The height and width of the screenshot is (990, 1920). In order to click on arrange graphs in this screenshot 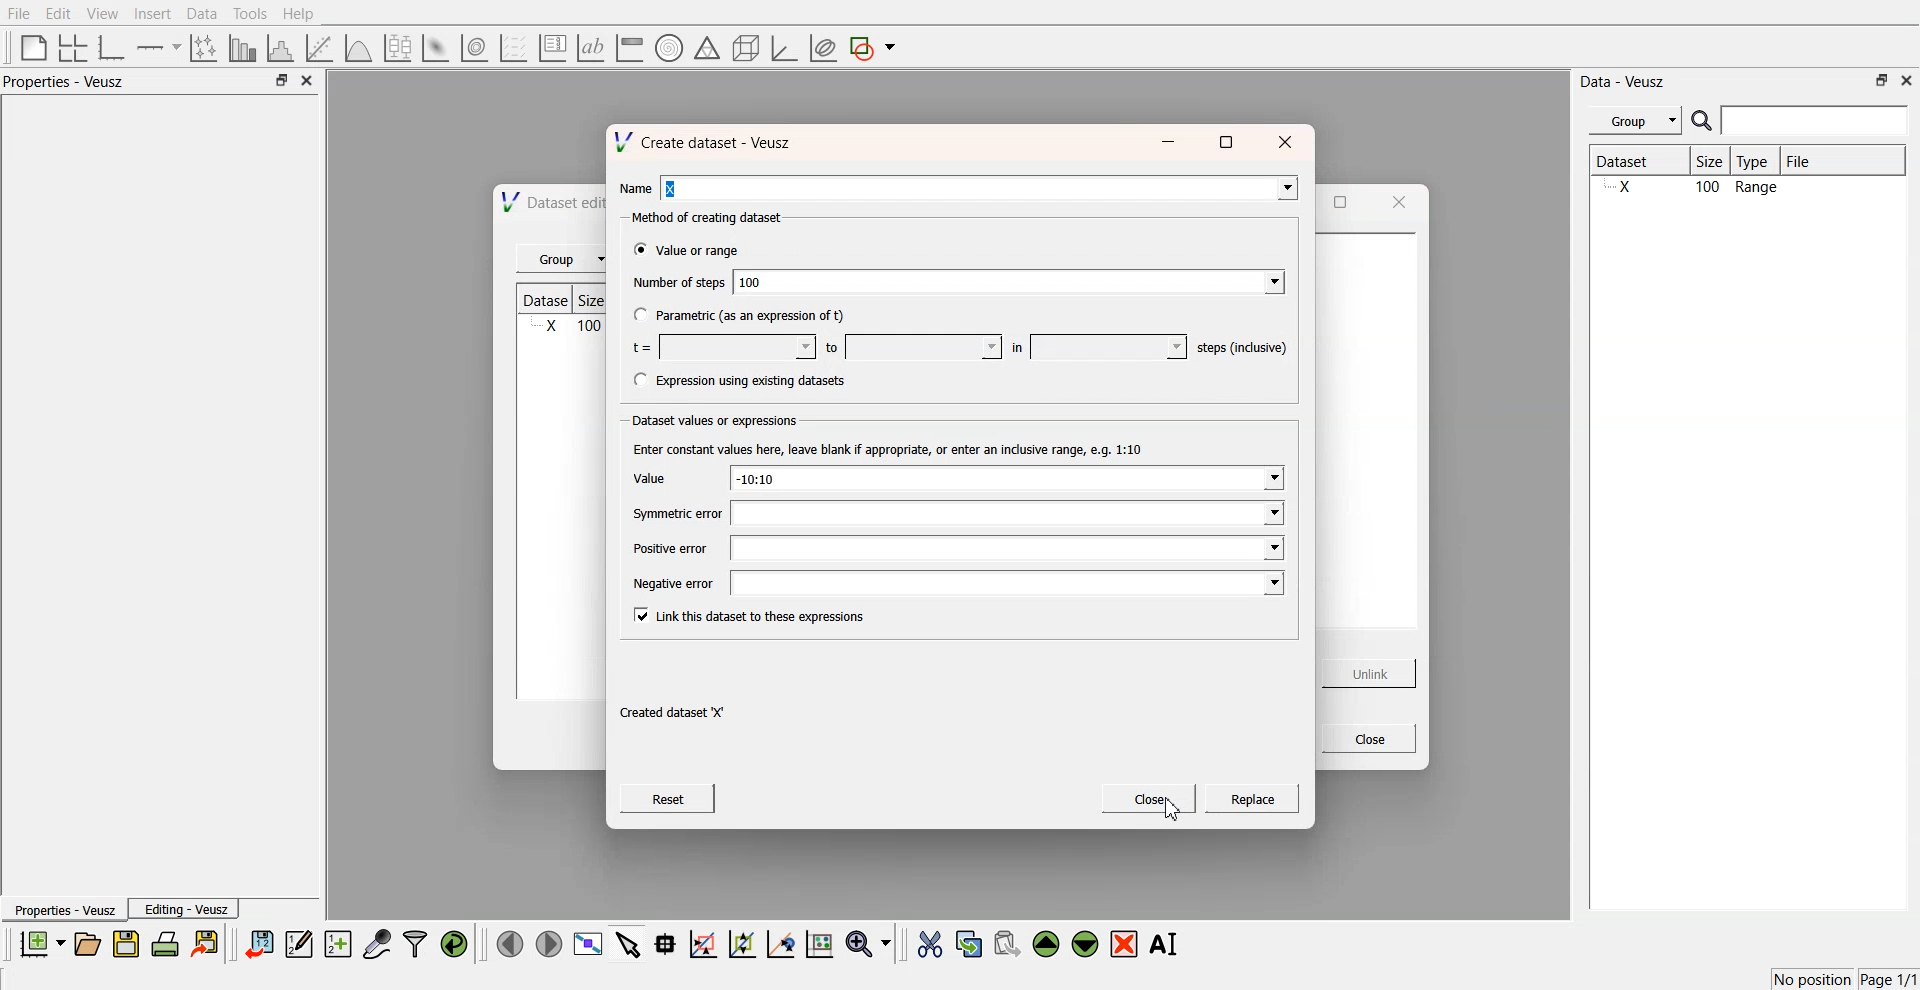, I will do `click(69, 47)`.